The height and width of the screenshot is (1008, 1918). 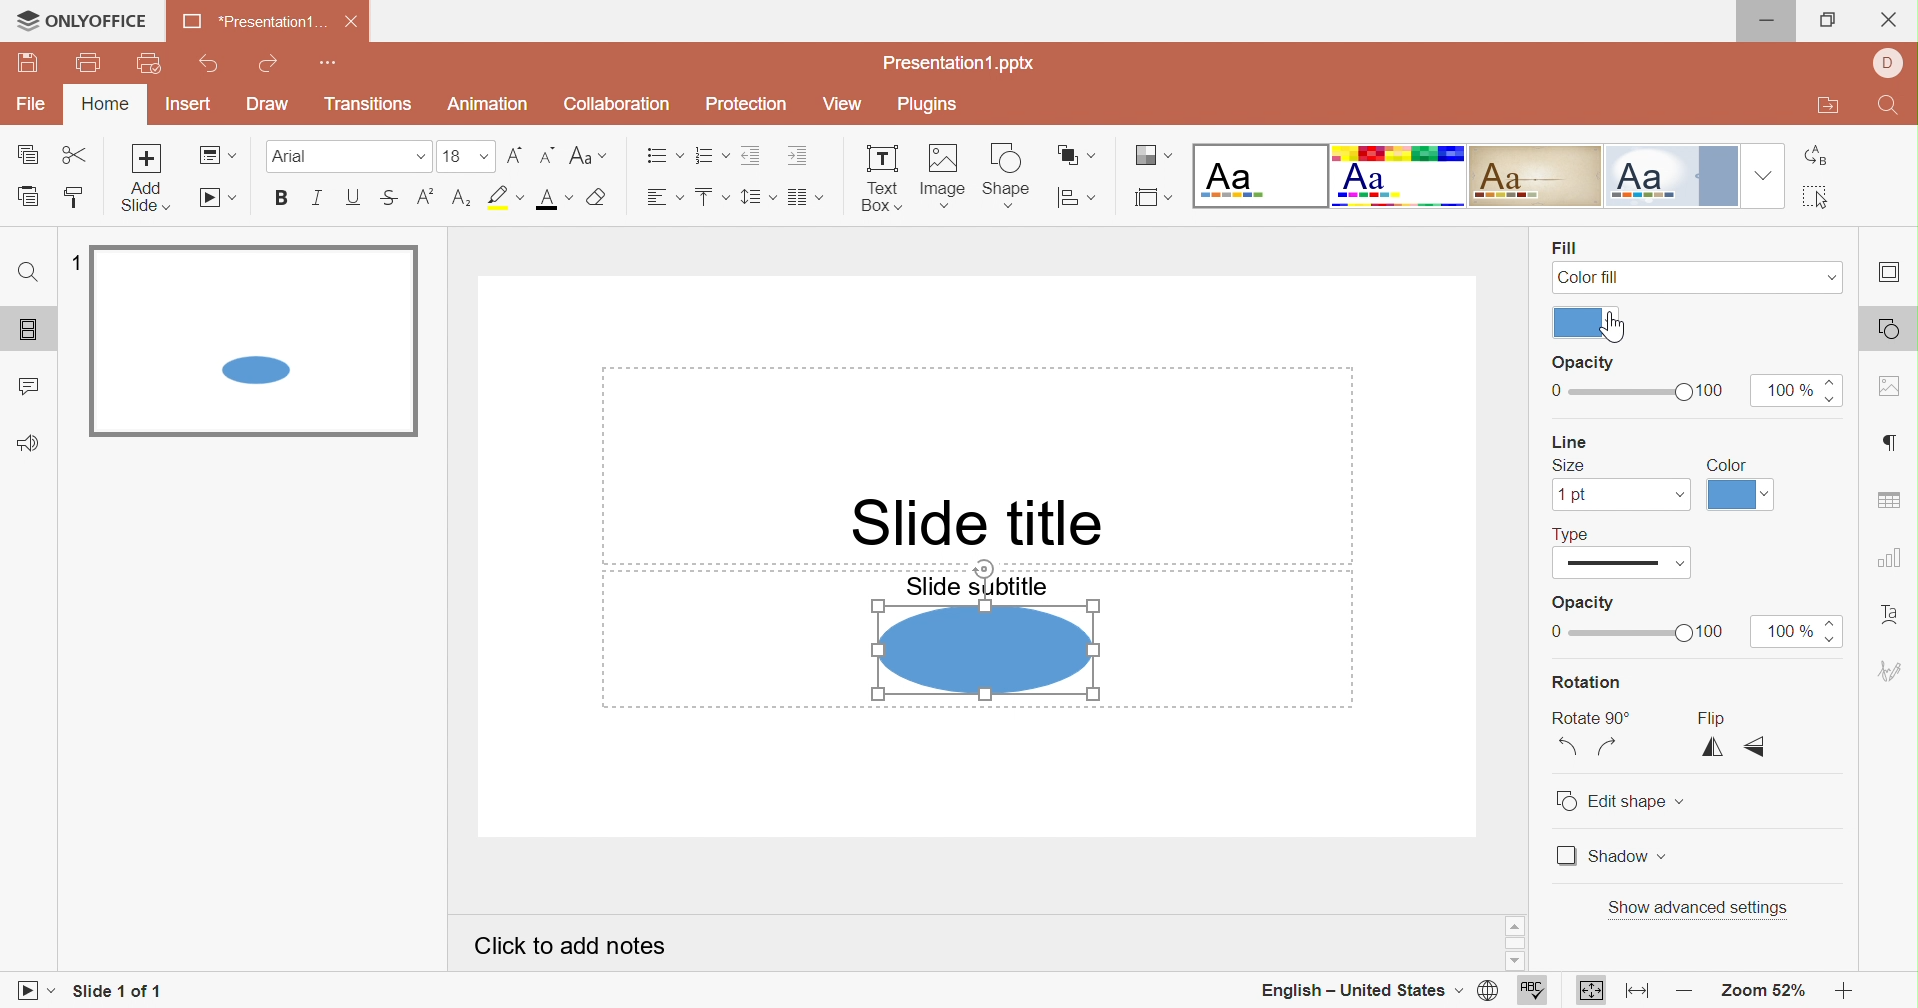 What do you see at coordinates (34, 443) in the screenshot?
I see `Feedback & Support` at bounding box center [34, 443].